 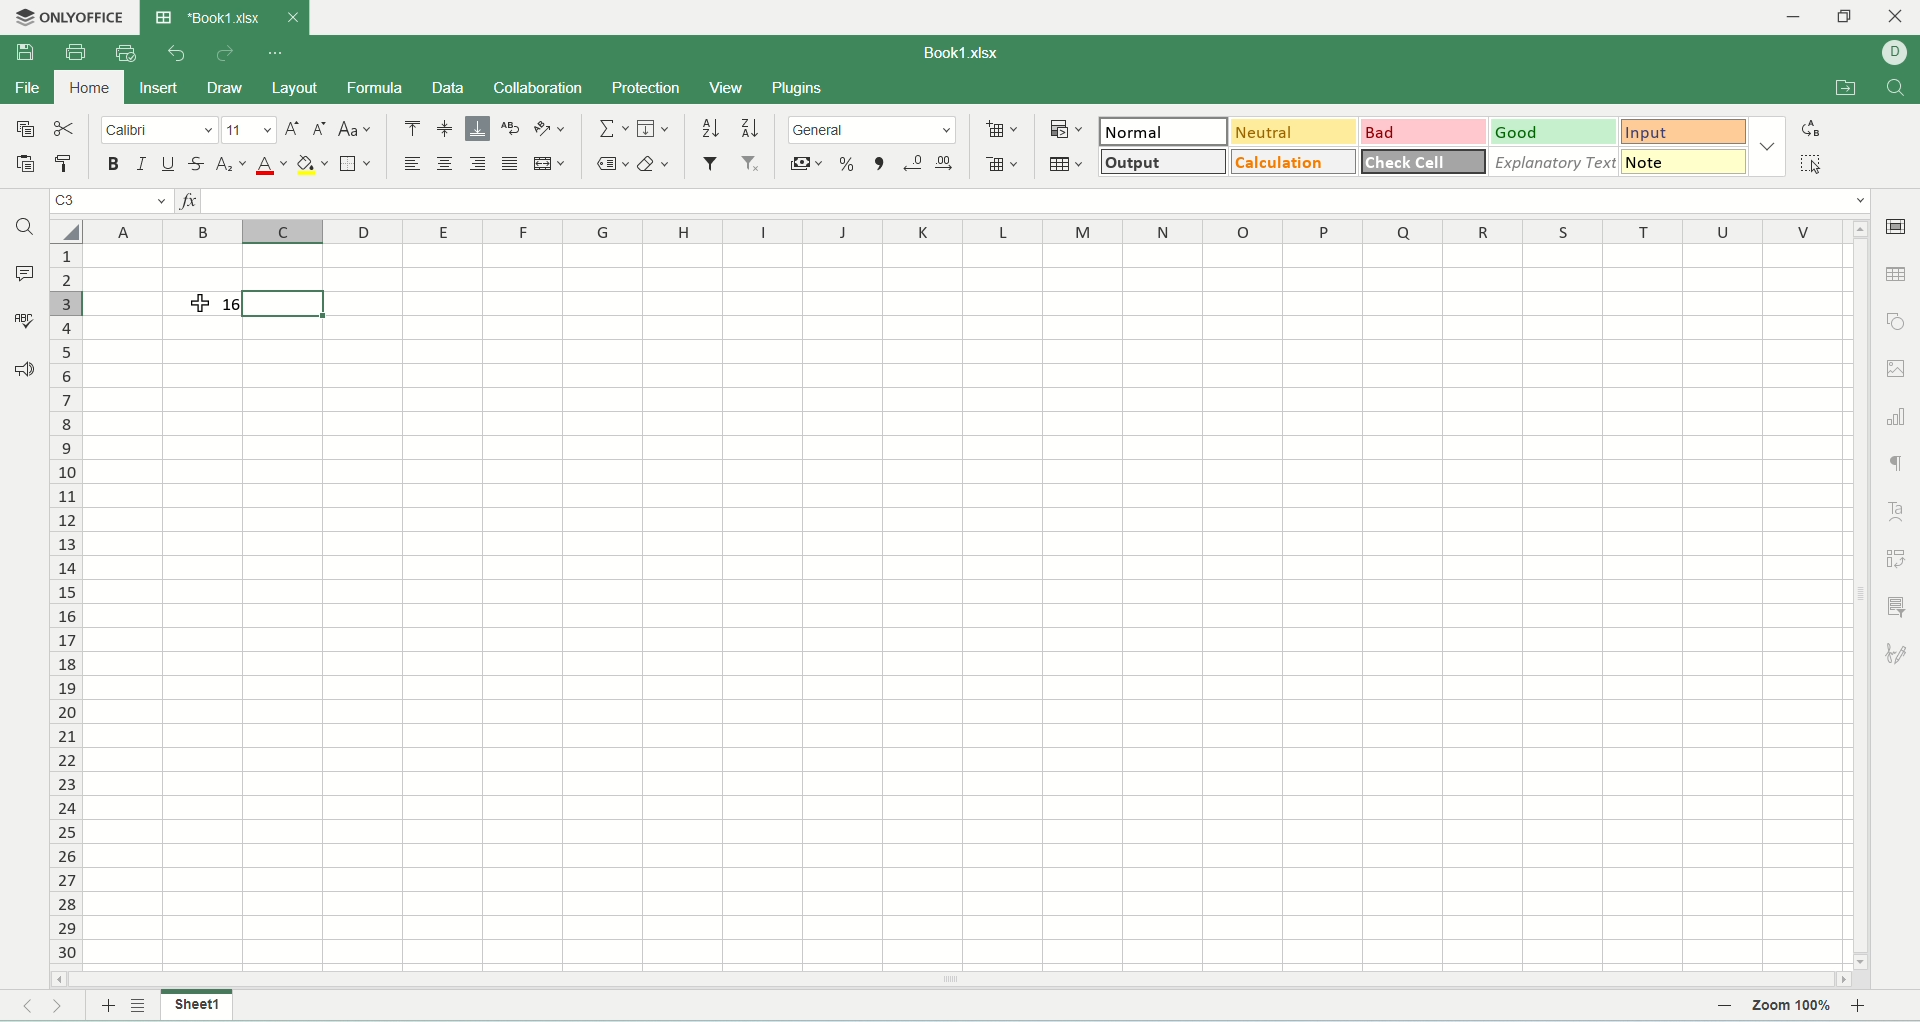 I want to click on borders, so click(x=355, y=163).